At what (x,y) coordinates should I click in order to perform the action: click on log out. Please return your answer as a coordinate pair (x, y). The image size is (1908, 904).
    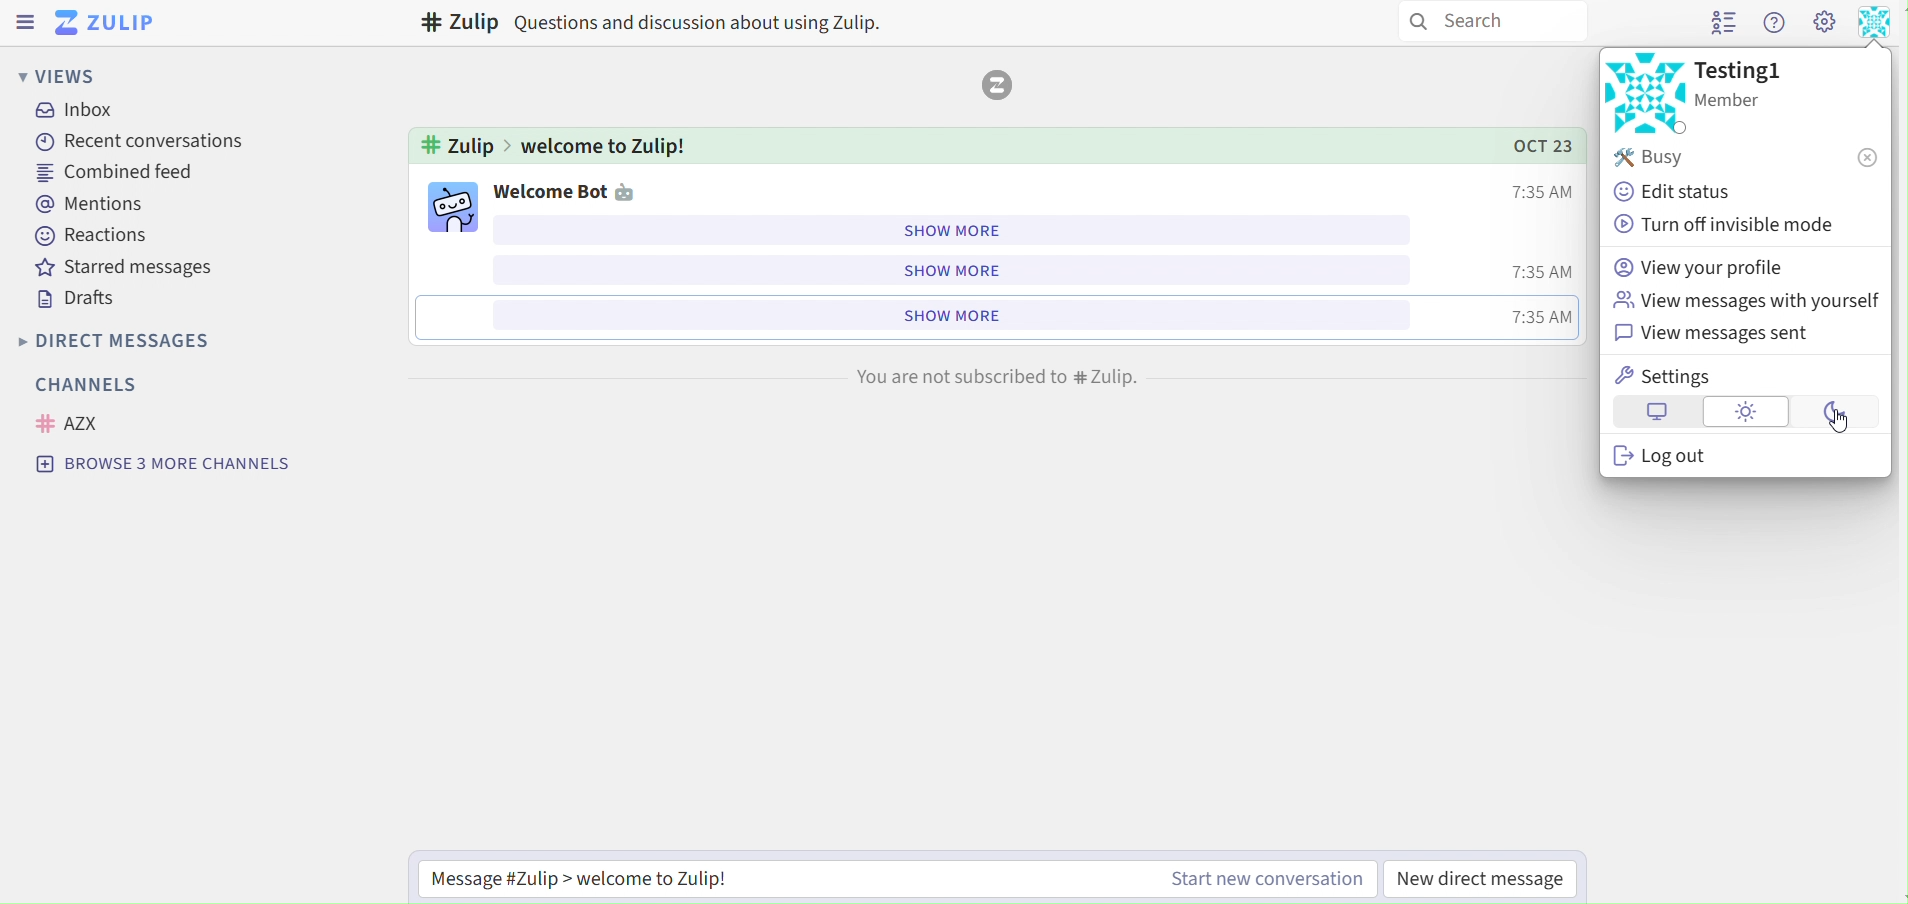
    Looking at the image, I should click on (1674, 459).